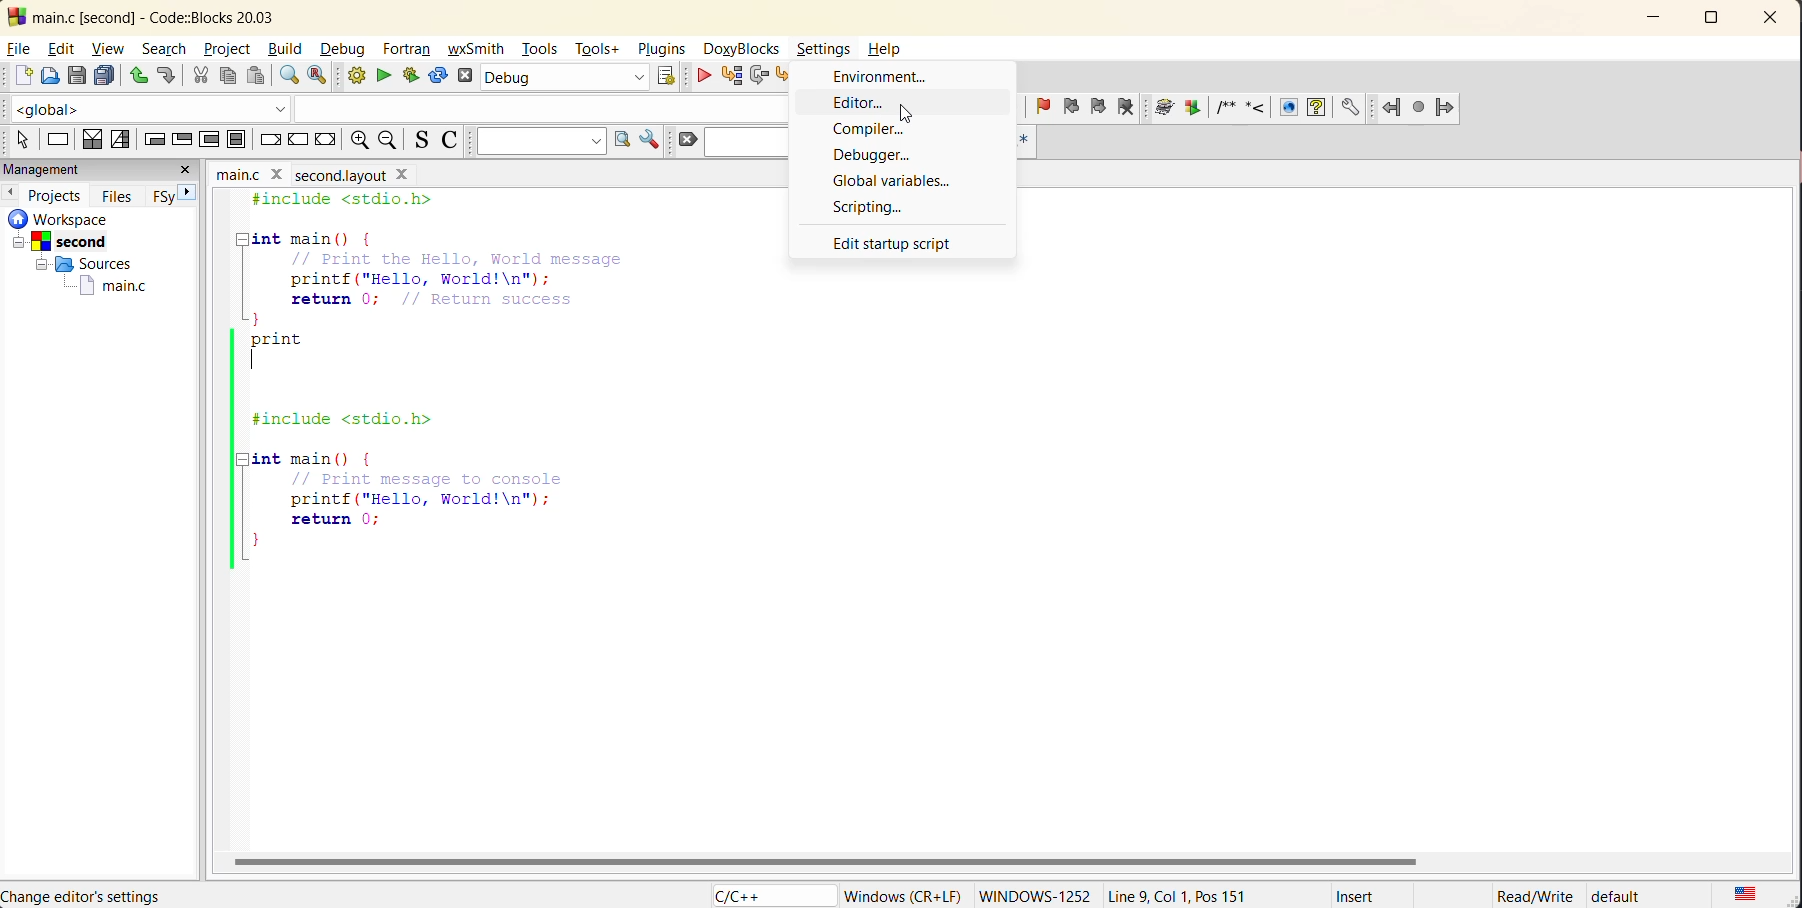 The image size is (1802, 908). I want to click on clear, so click(688, 140).